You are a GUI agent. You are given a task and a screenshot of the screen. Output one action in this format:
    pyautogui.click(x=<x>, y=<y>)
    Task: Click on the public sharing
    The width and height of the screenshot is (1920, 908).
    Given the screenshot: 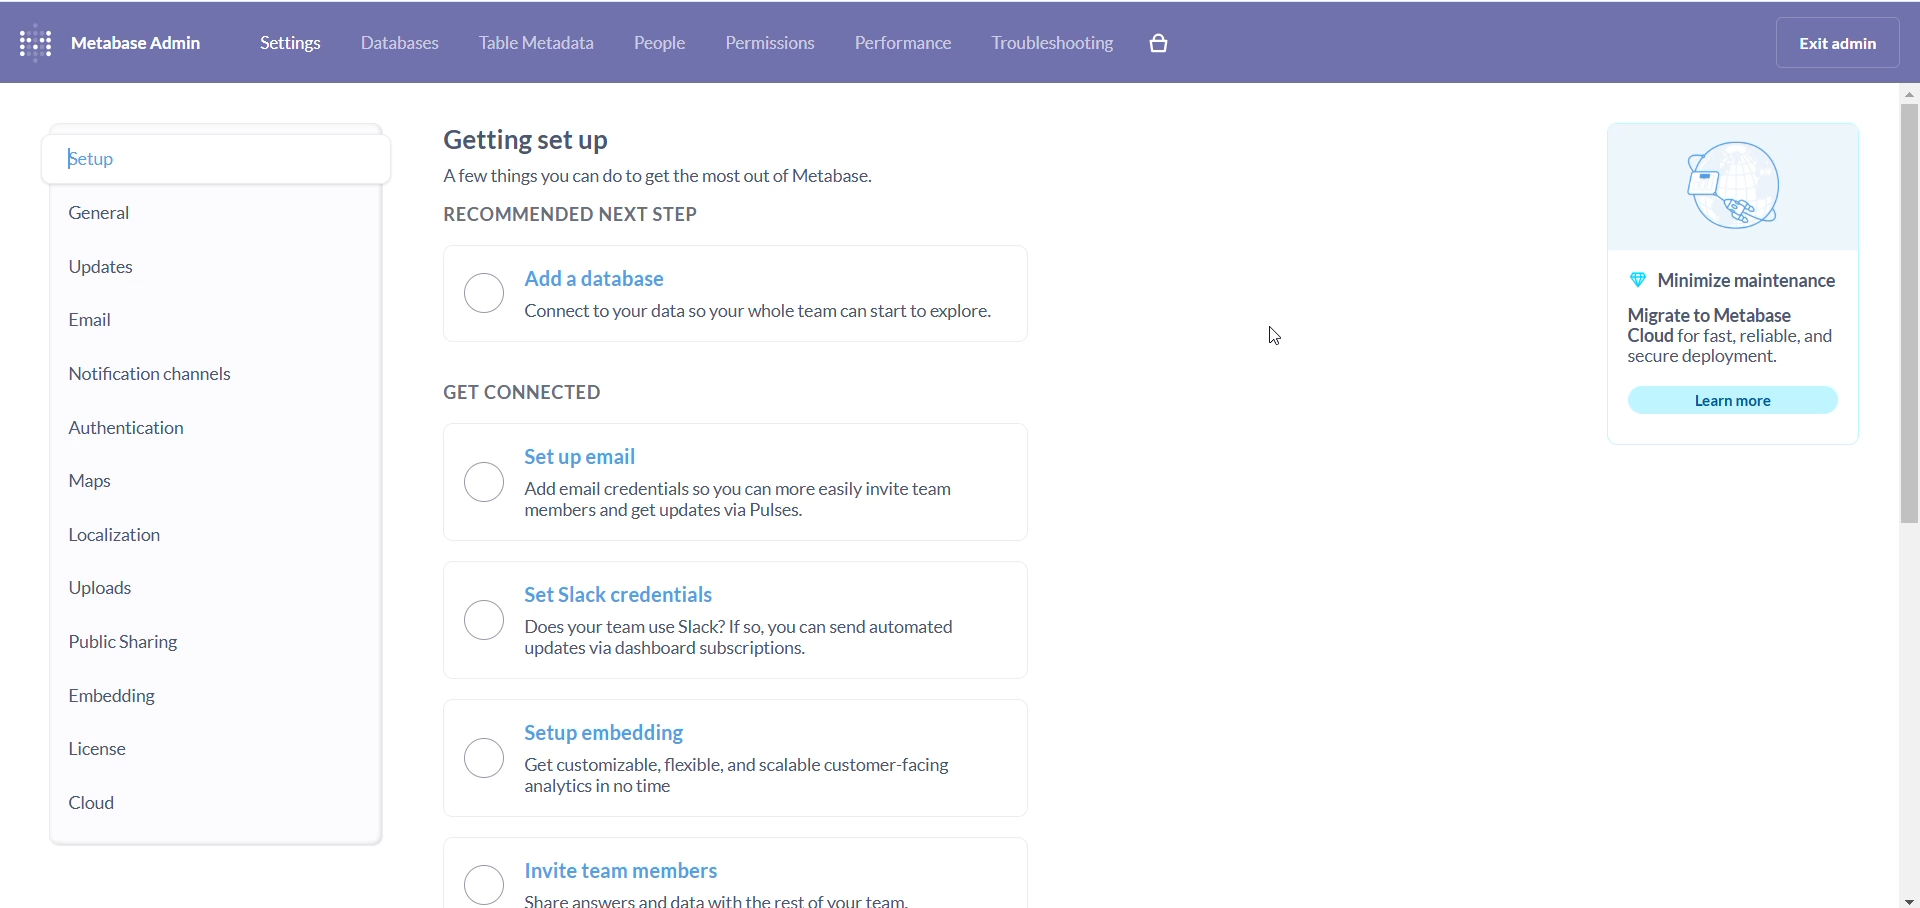 What is the action you would take?
    pyautogui.click(x=122, y=643)
    